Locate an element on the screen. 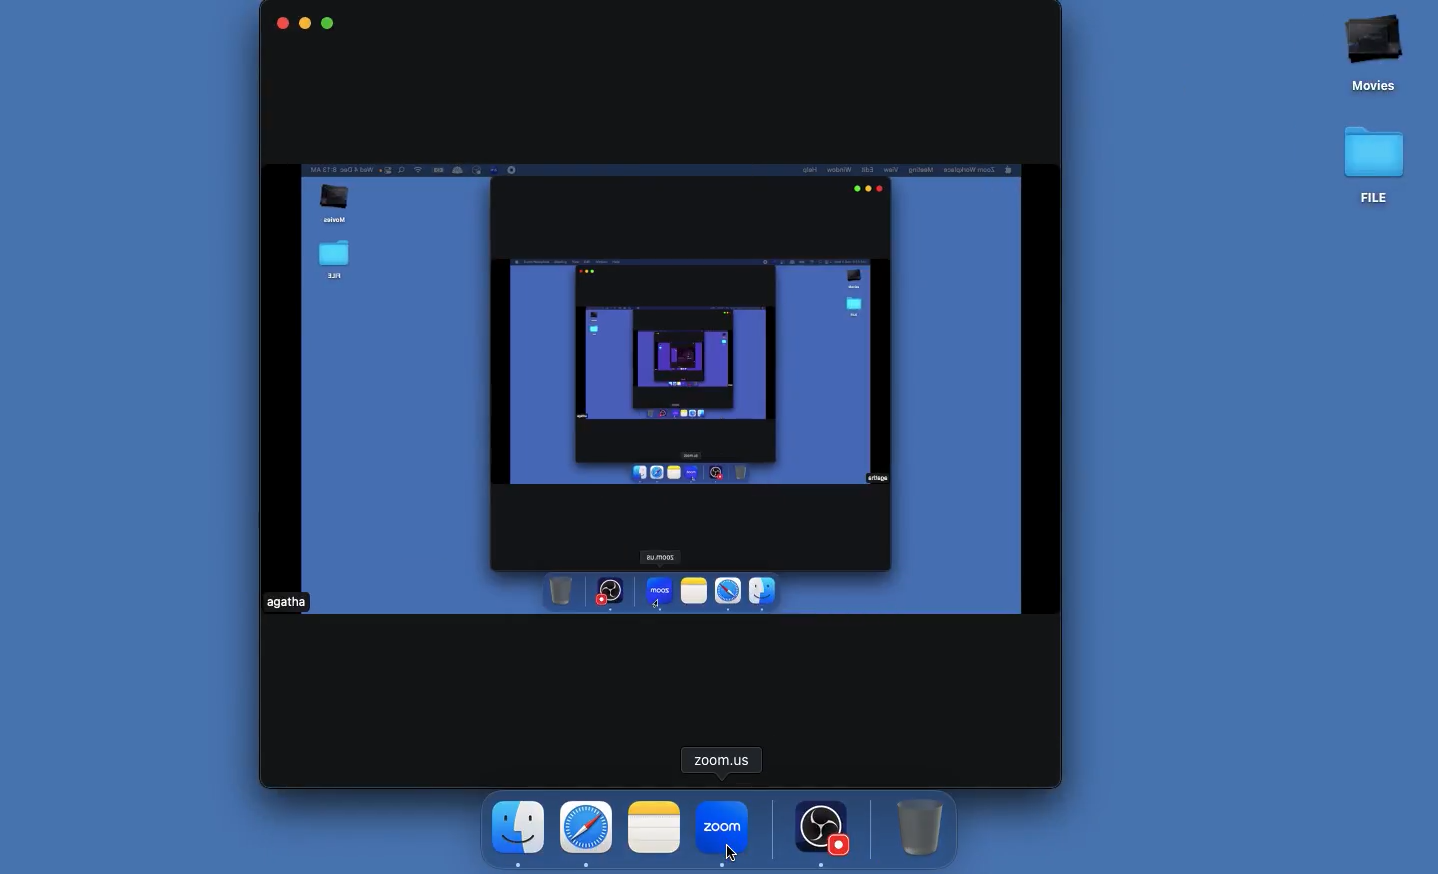 This screenshot has width=1438, height=874. Safari is located at coordinates (587, 832).